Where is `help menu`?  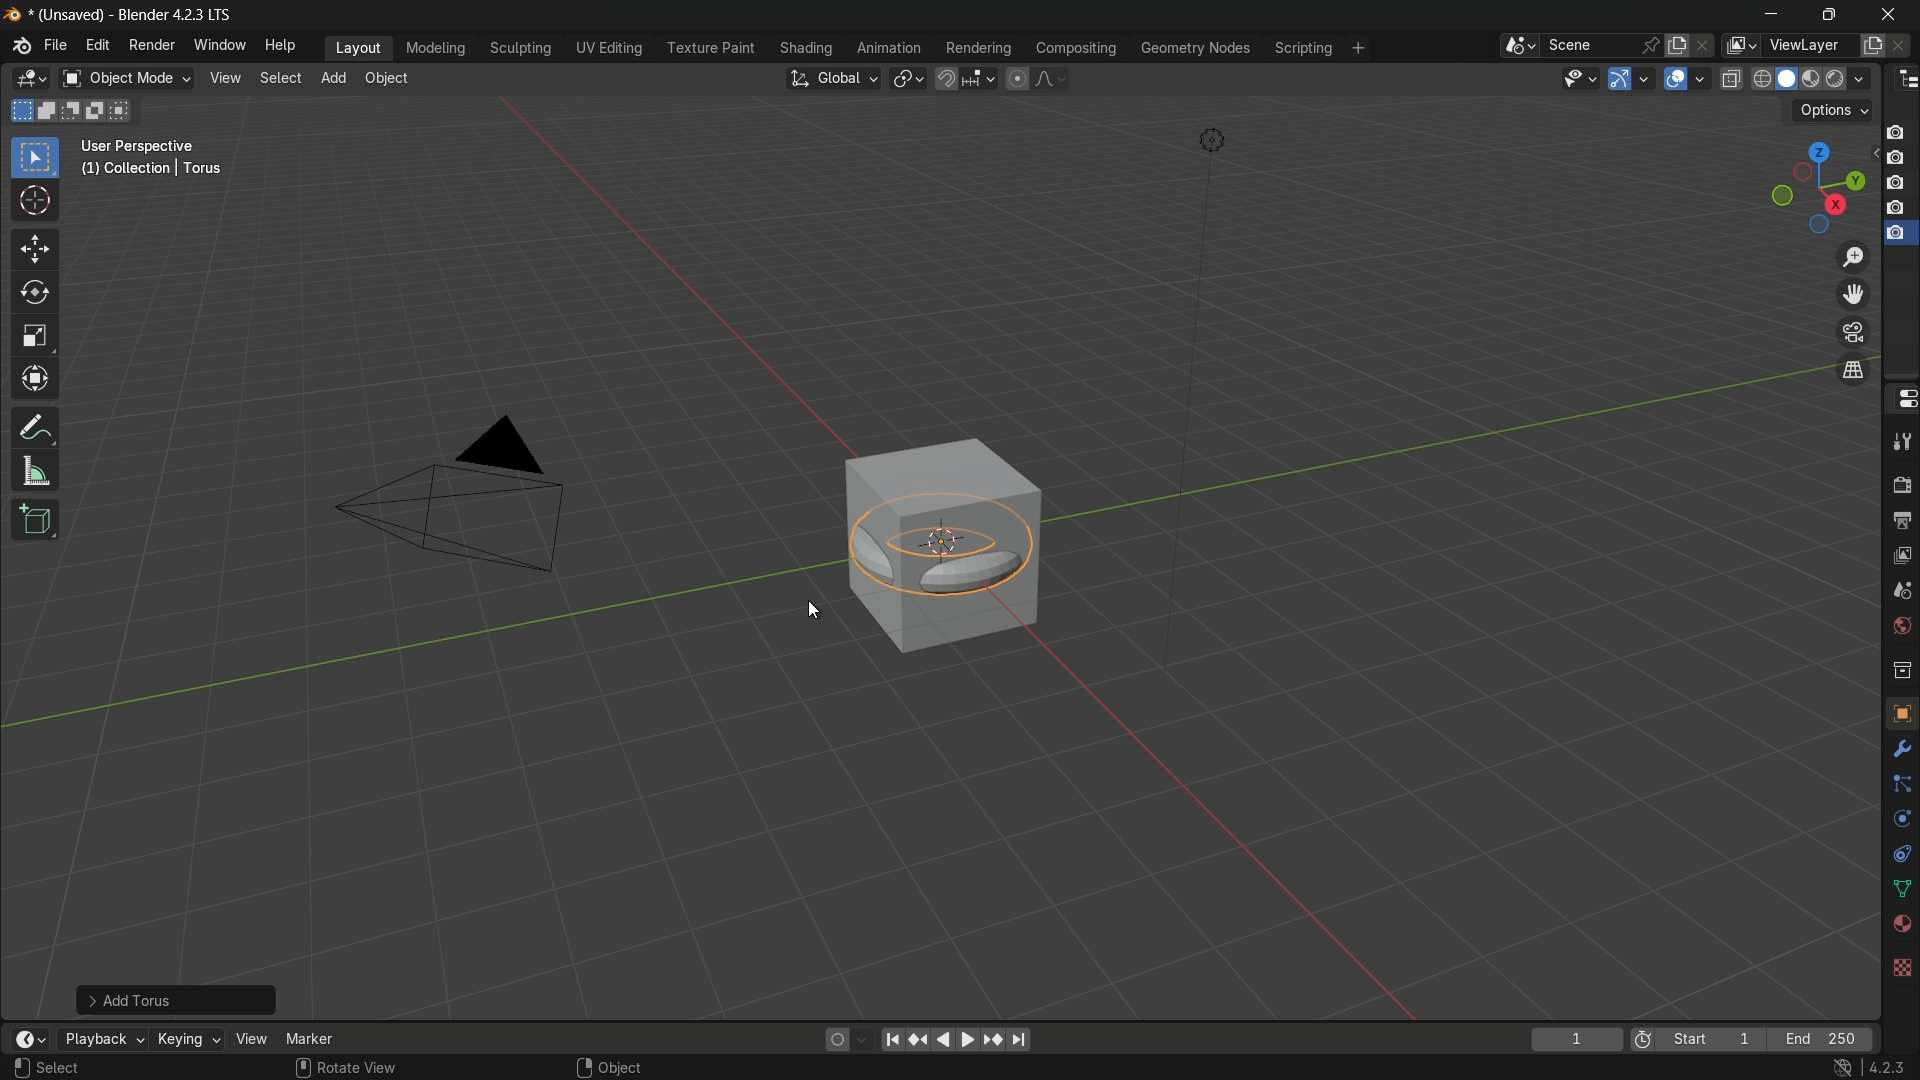 help menu is located at coordinates (283, 46).